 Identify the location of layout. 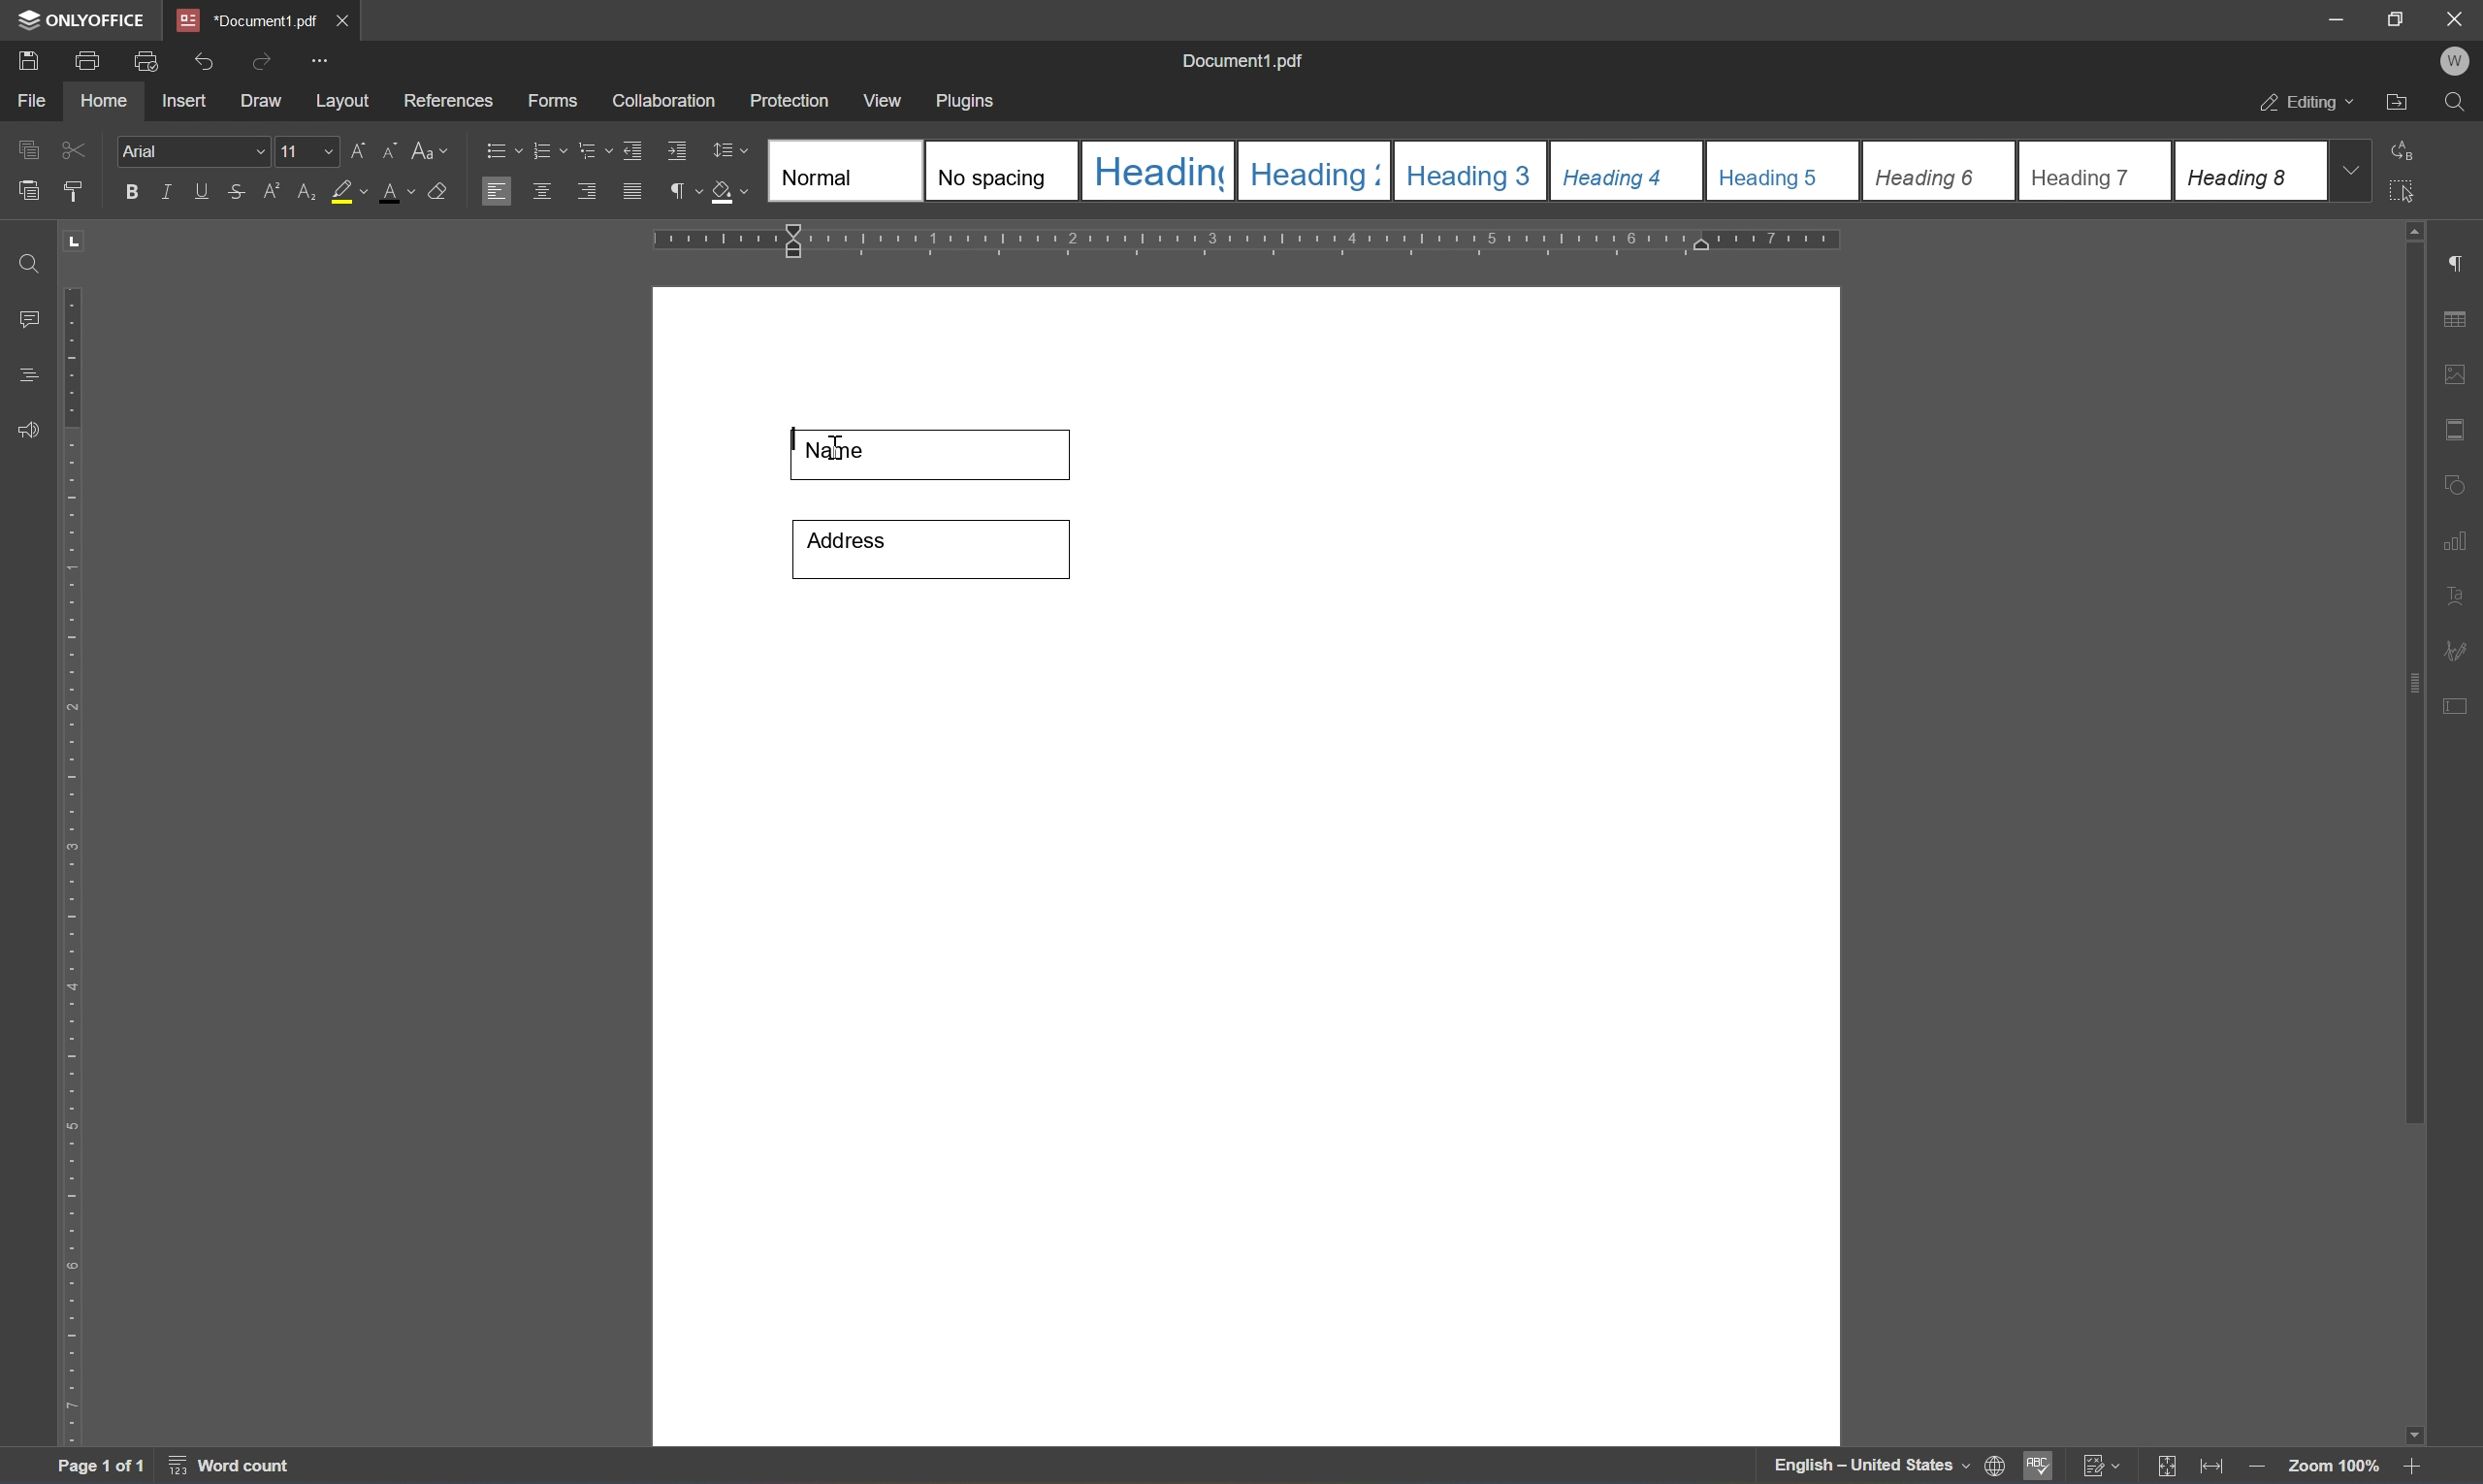
(340, 104).